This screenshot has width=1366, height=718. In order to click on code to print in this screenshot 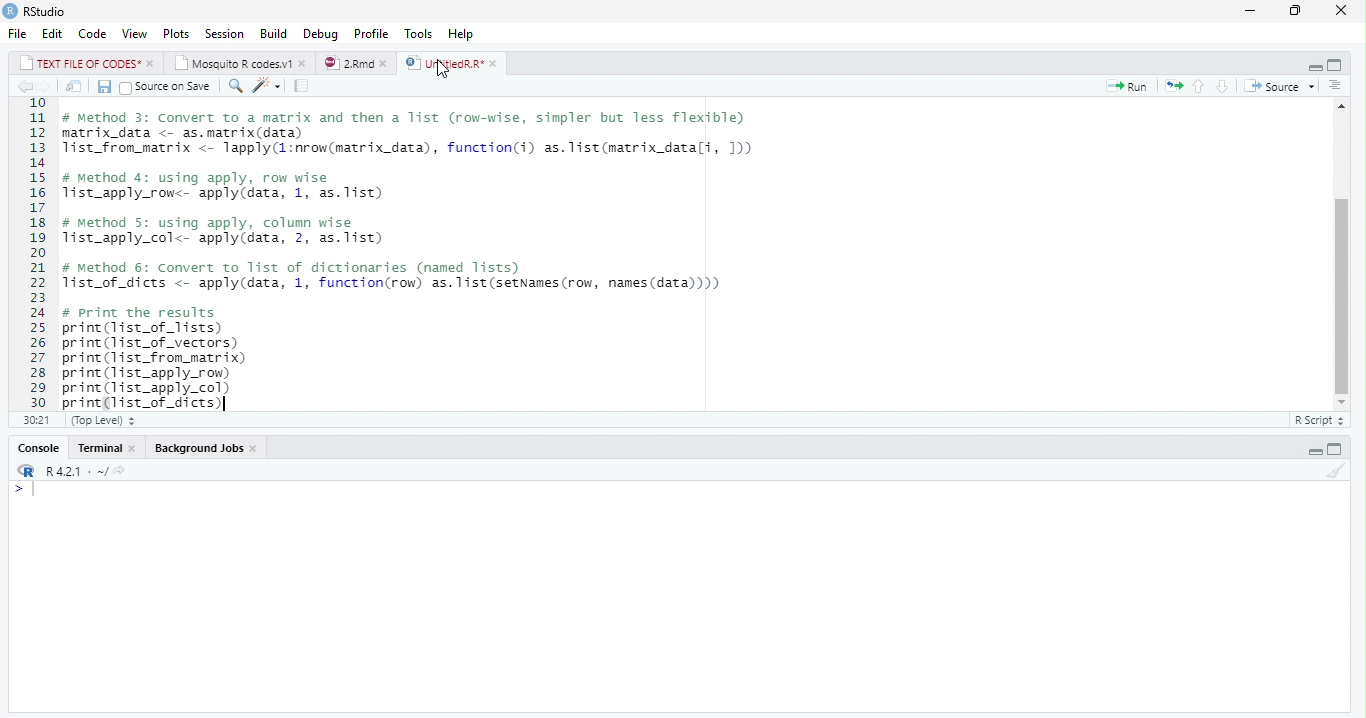, I will do `click(176, 365)`.